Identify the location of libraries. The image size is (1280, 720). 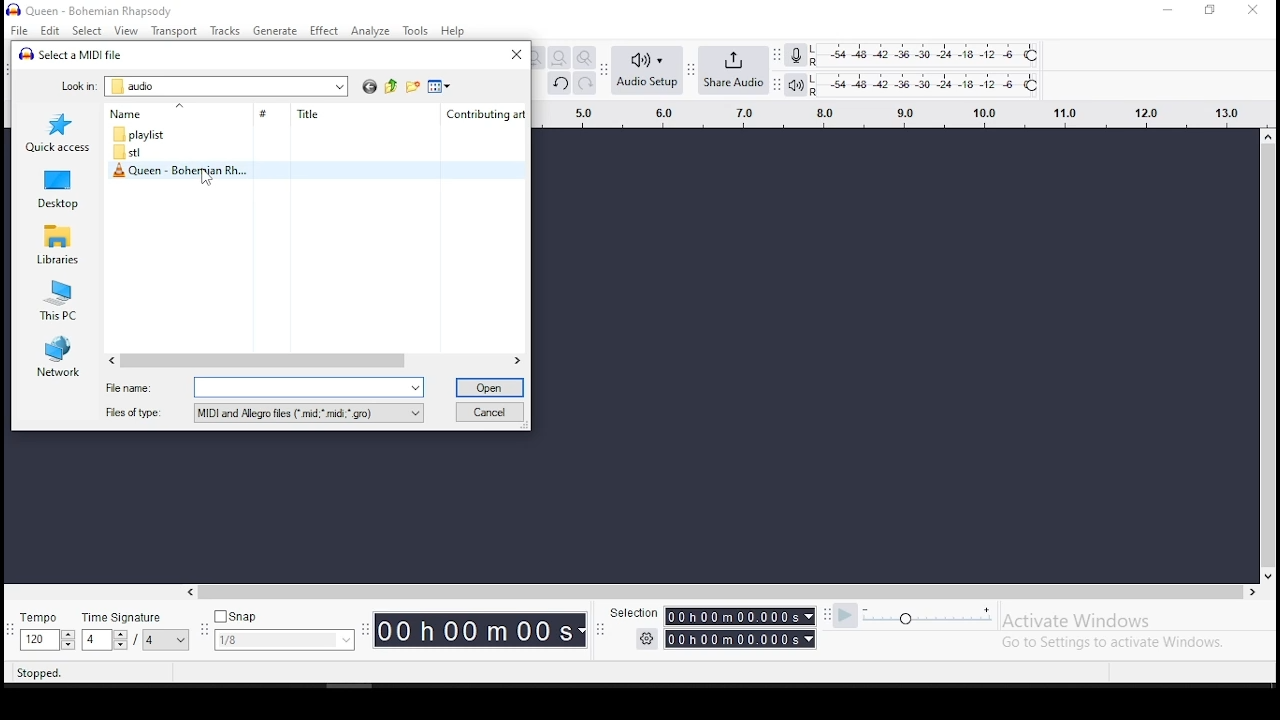
(58, 244).